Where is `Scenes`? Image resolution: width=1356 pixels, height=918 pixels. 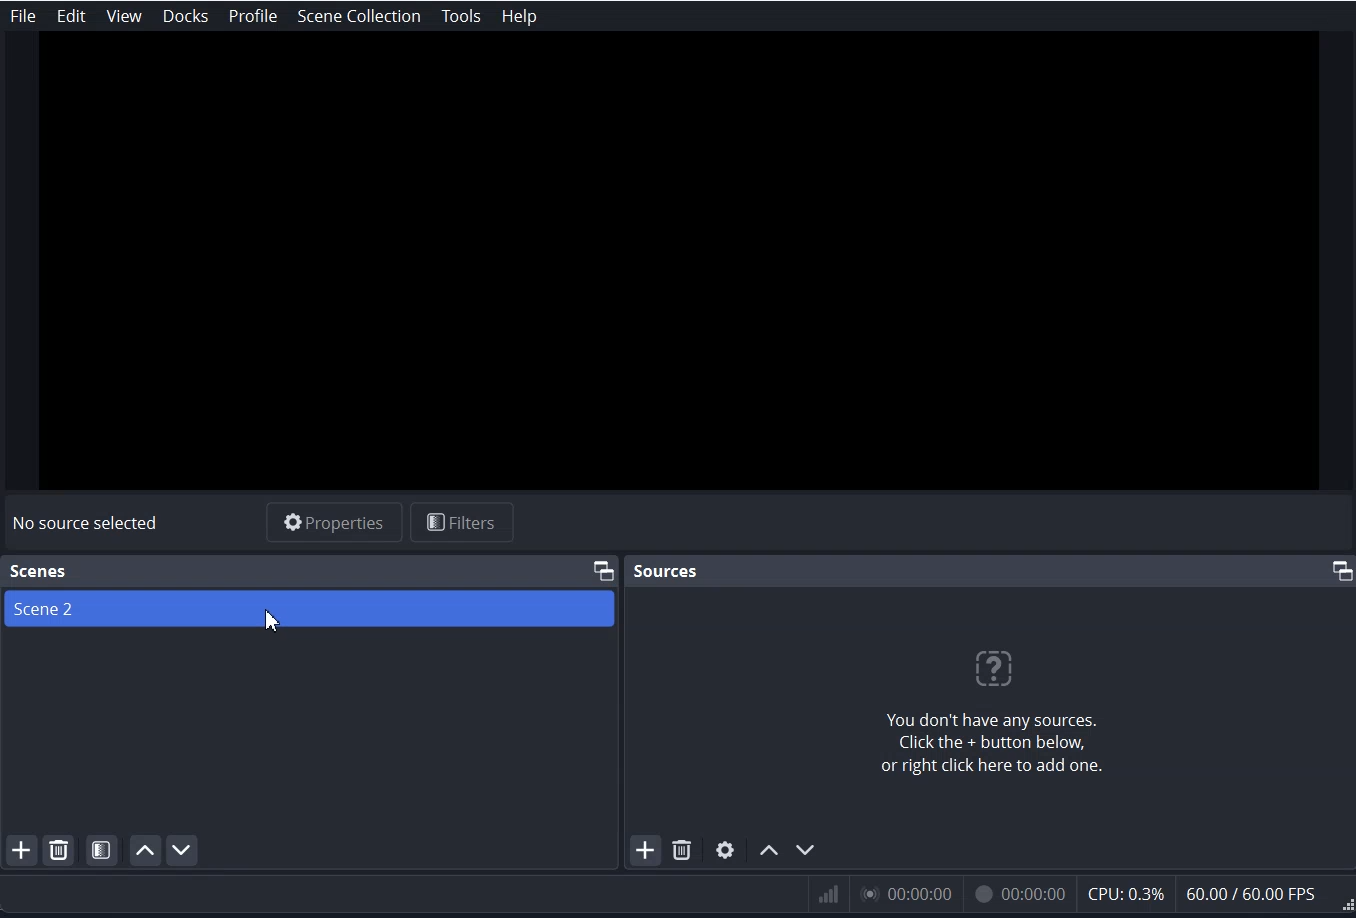 Scenes is located at coordinates (39, 571).